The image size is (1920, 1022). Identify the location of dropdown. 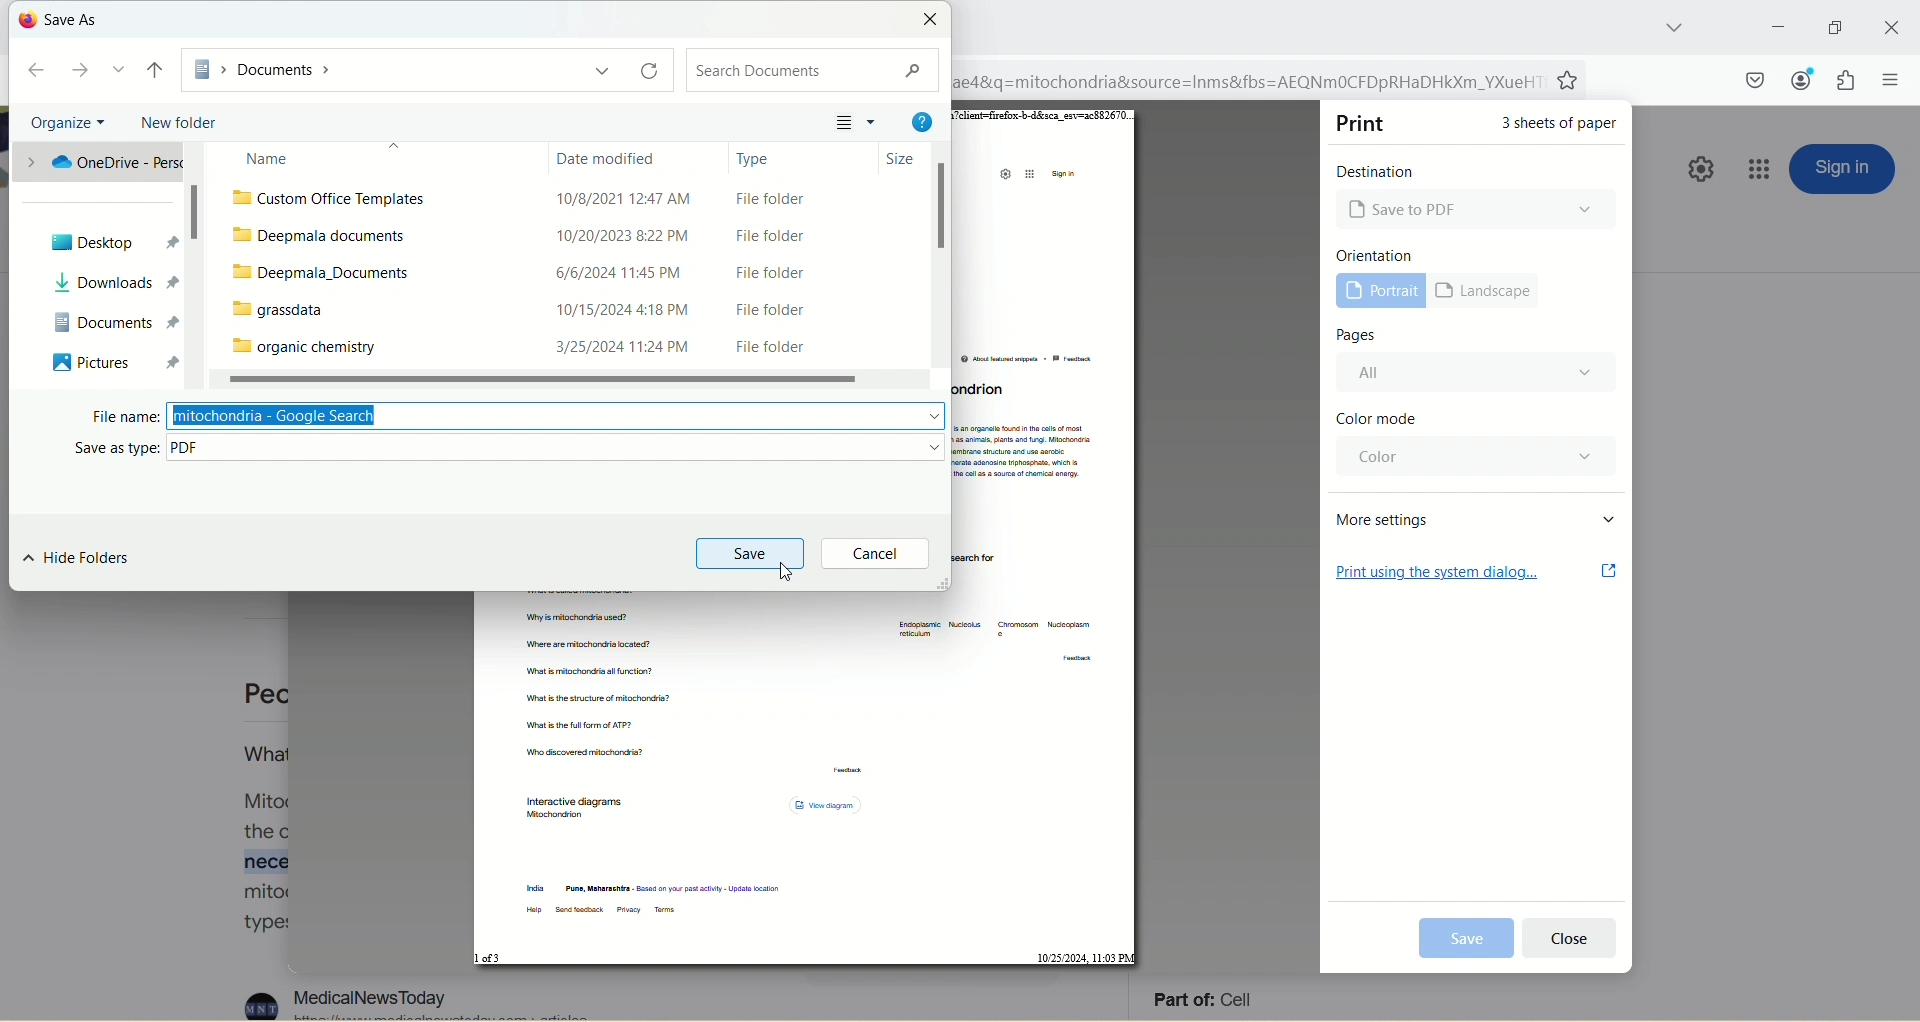
(119, 70).